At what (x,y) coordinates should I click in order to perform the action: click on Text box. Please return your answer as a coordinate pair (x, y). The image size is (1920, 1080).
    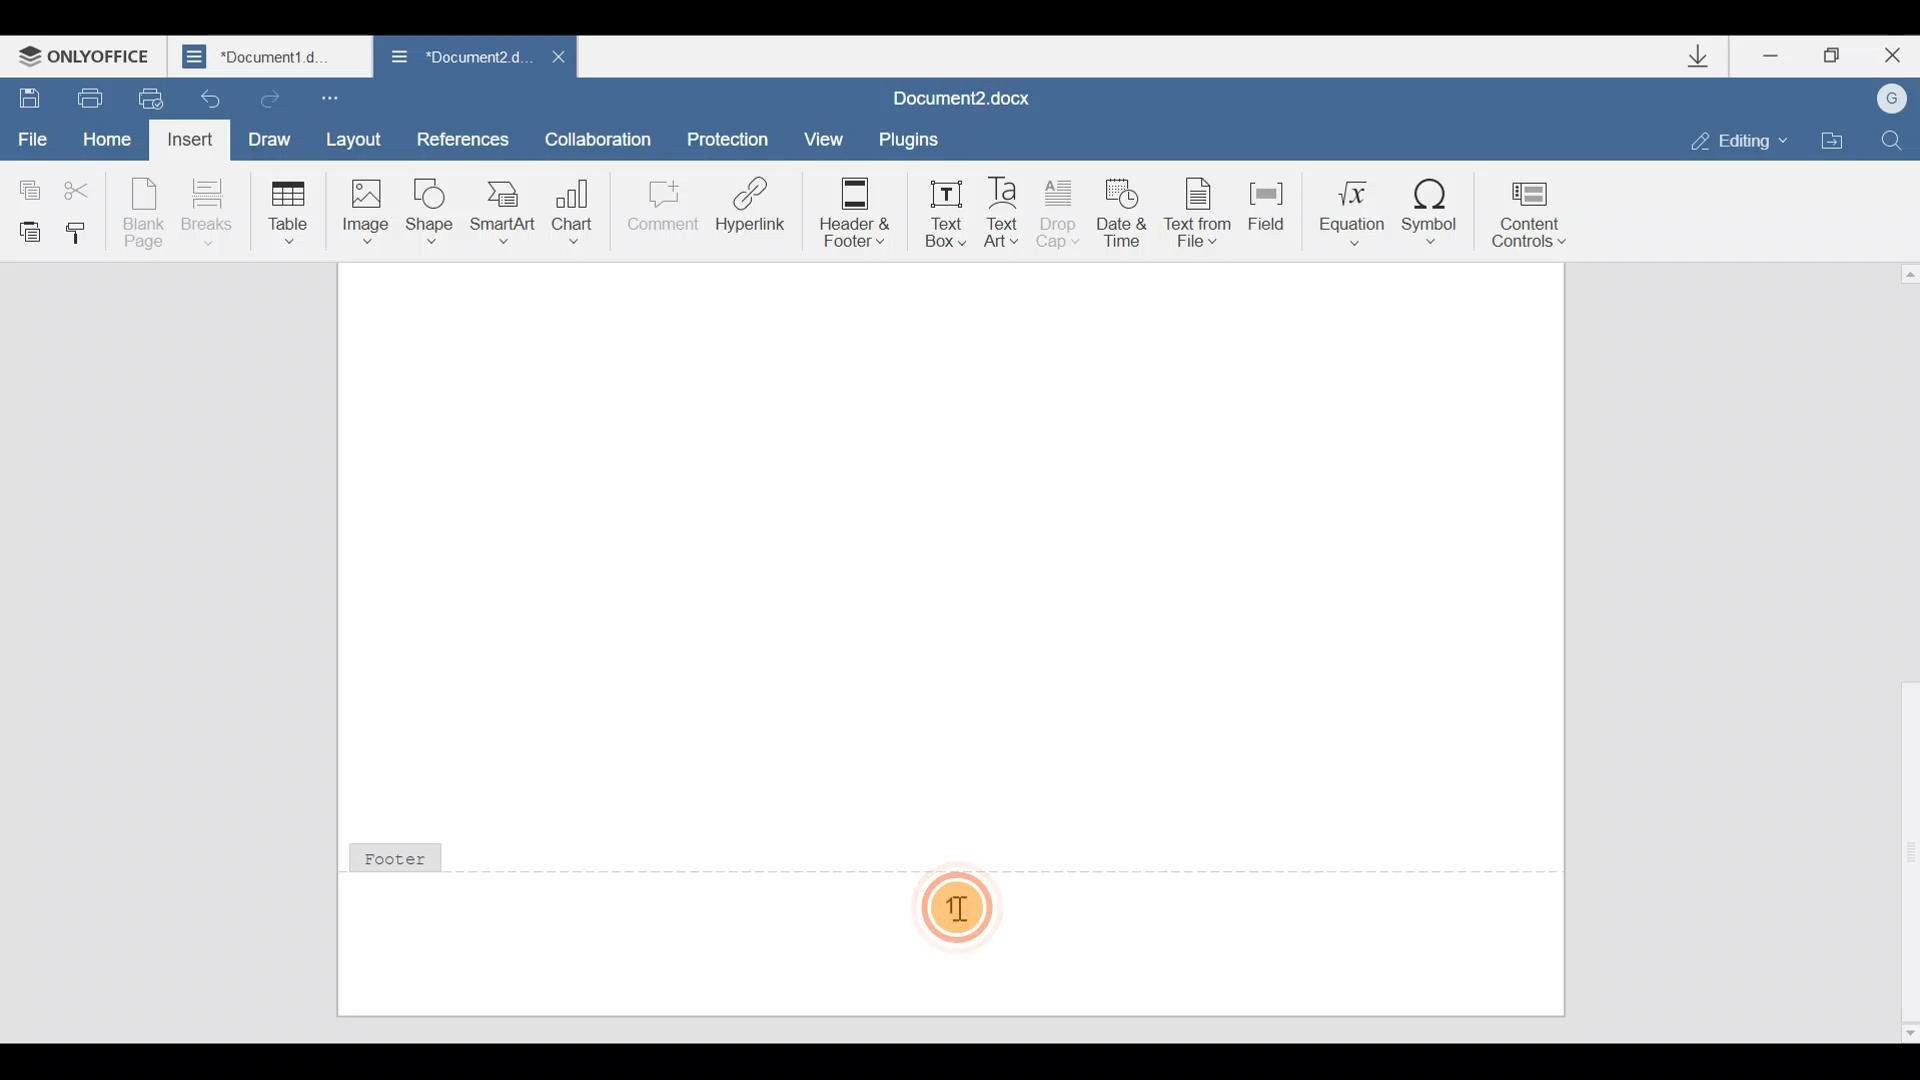
    Looking at the image, I should click on (940, 210).